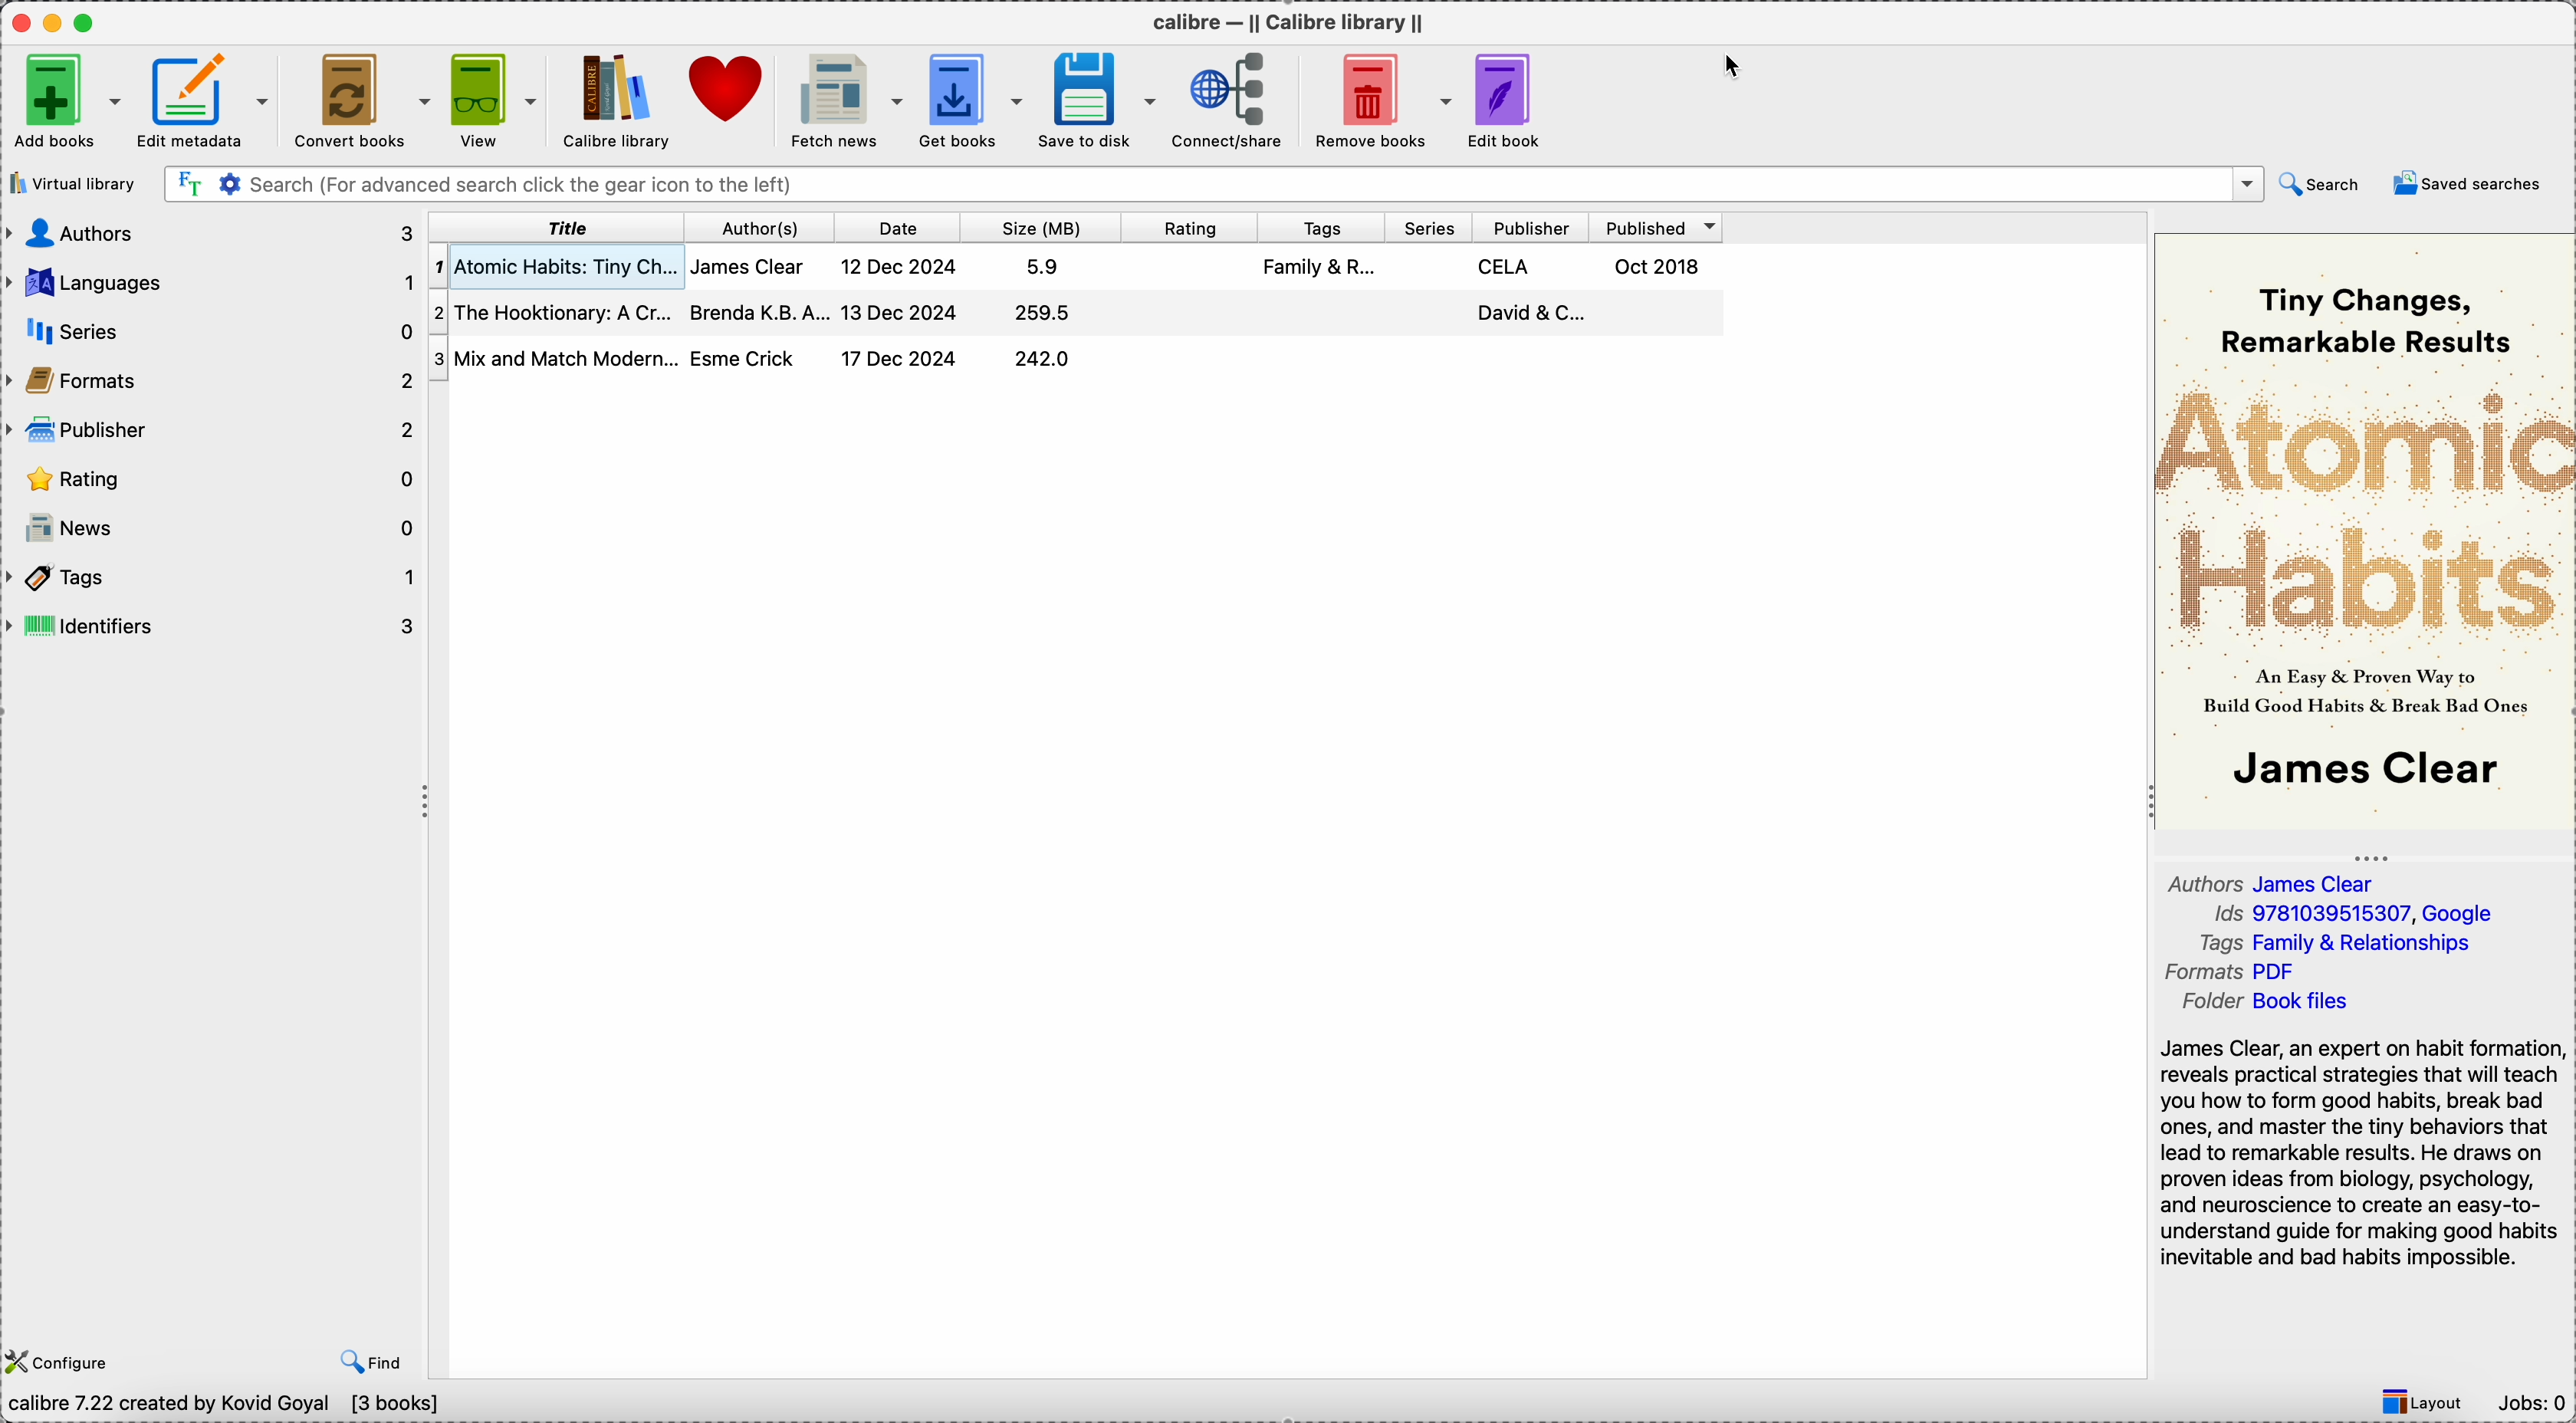 The height and width of the screenshot is (1423, 2576). Describe the element at coordinates (2344, 946) in the screenshot. I see `Tags Familly & Relationships` at that location.